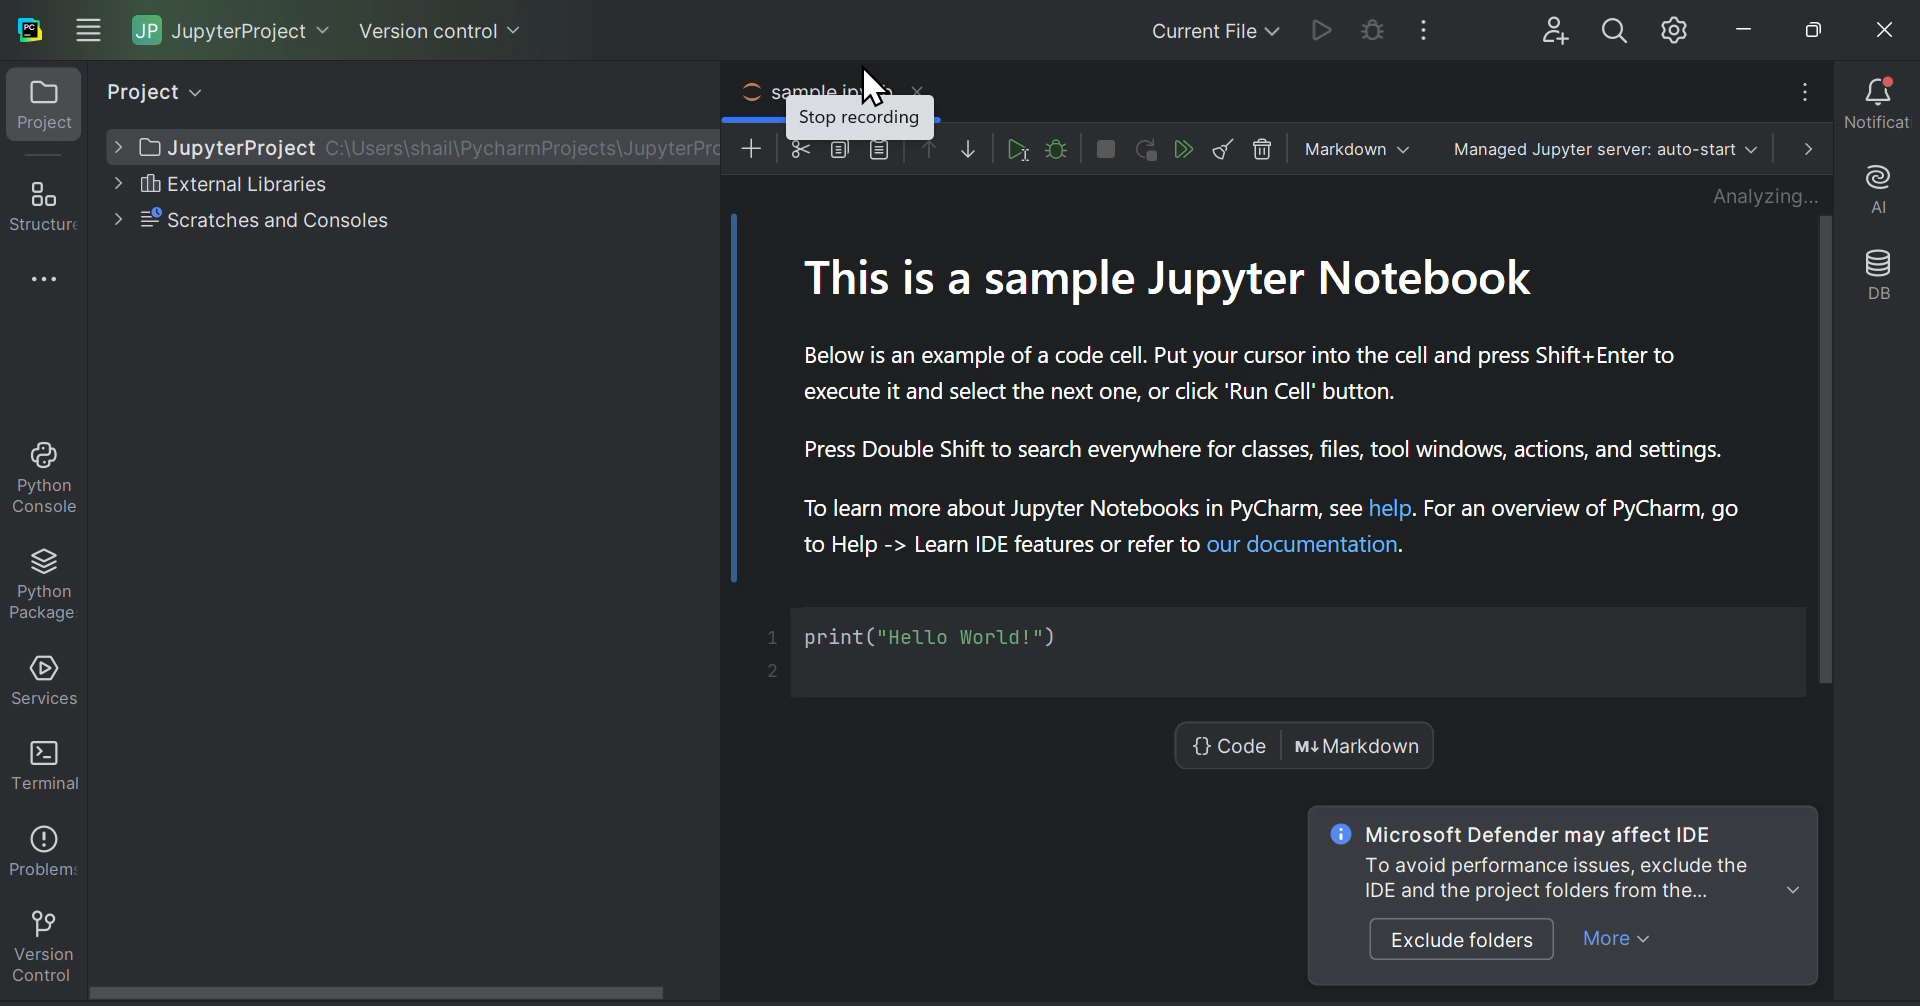 The image size is (1920, 1006). What do you see at coordinates (42, 476) in the screenshot?
I see `Python console` at bounding box center [42, 476].